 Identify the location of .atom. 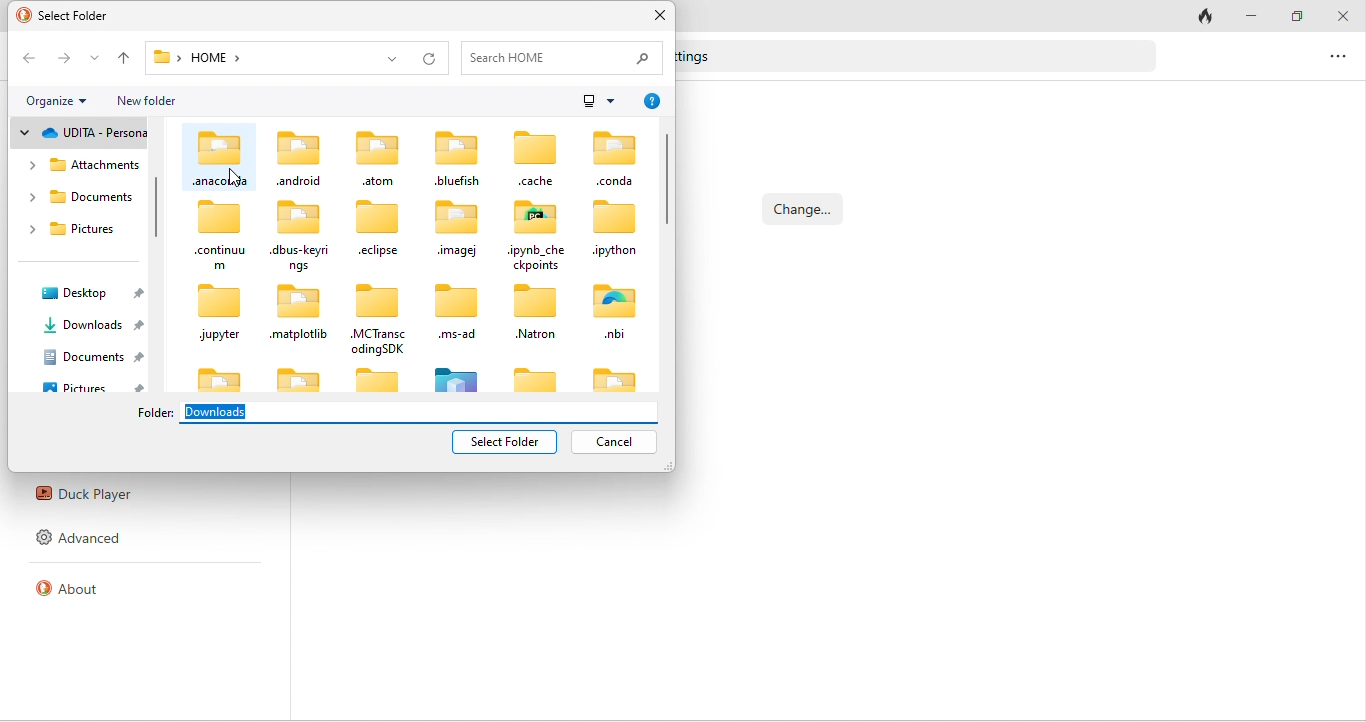
(375, 157).